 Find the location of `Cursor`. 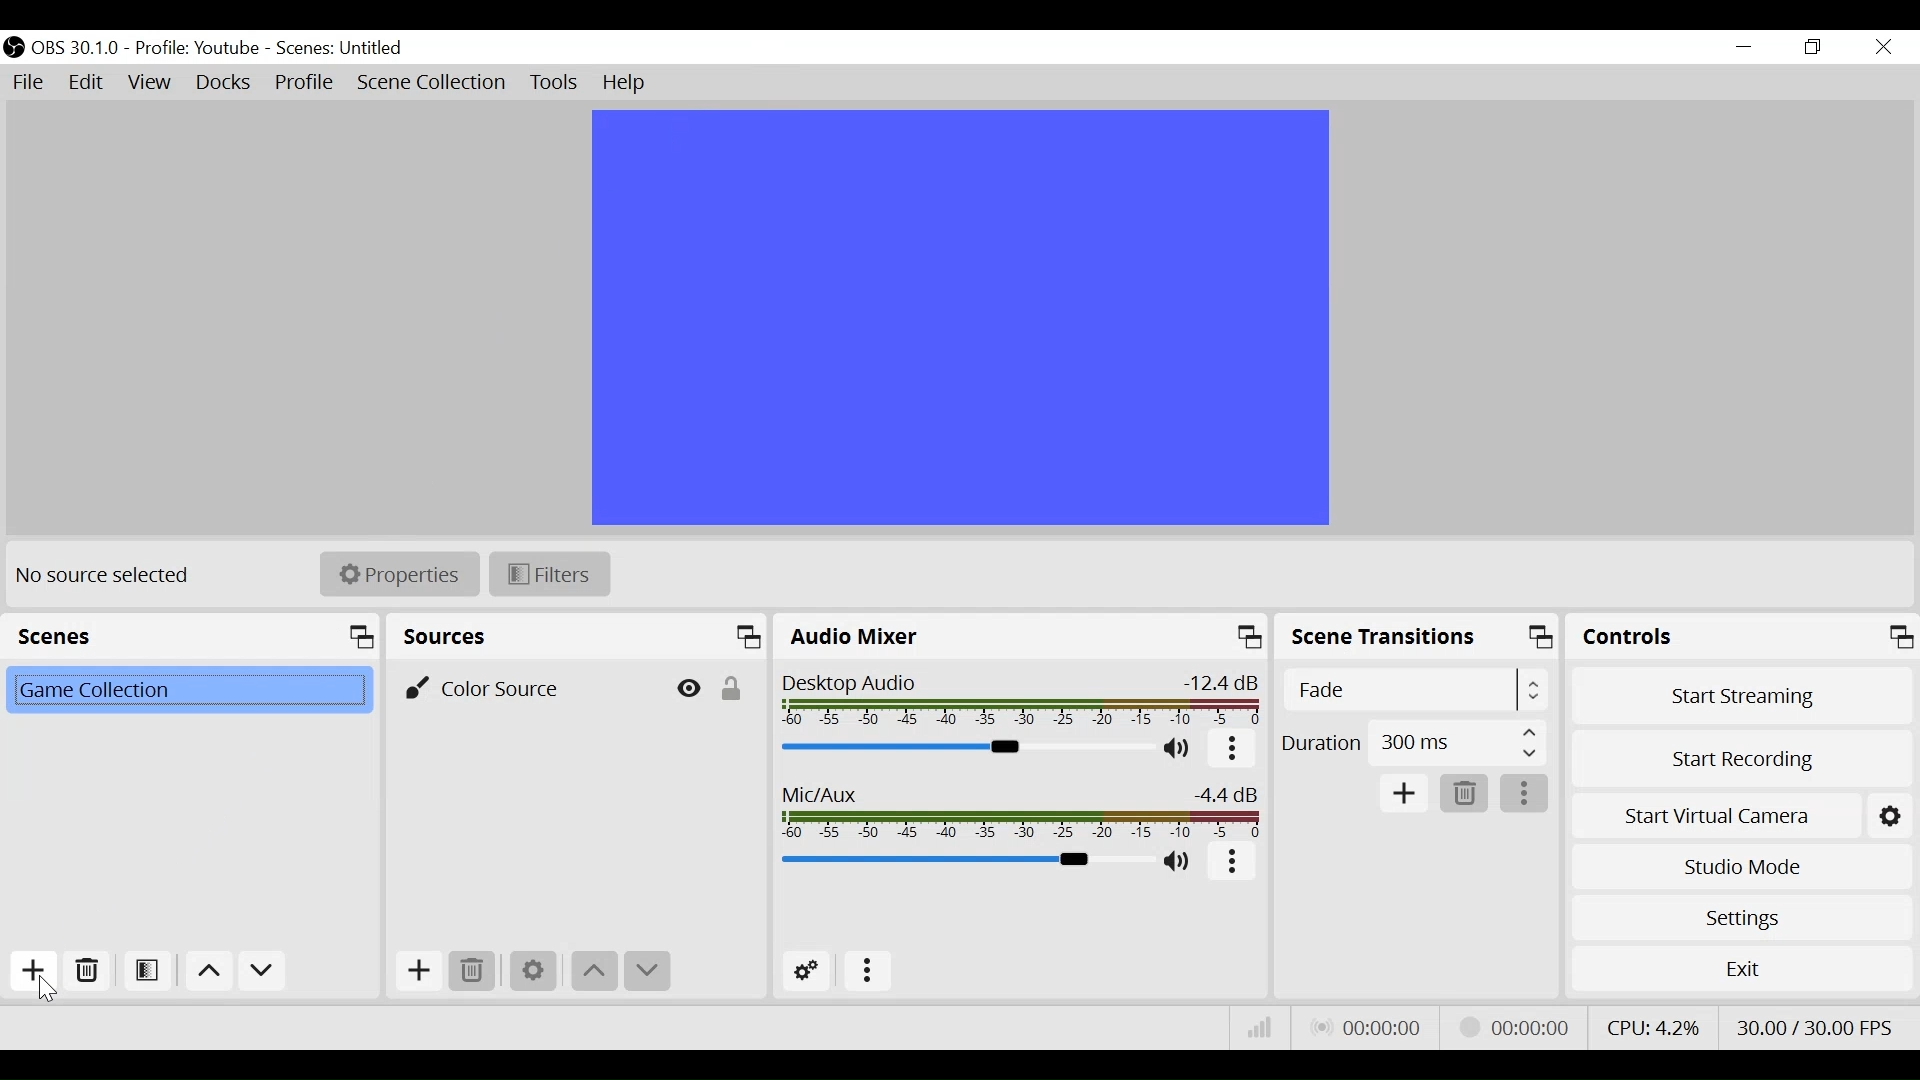

Cursor is located at coordinates (51, 988).